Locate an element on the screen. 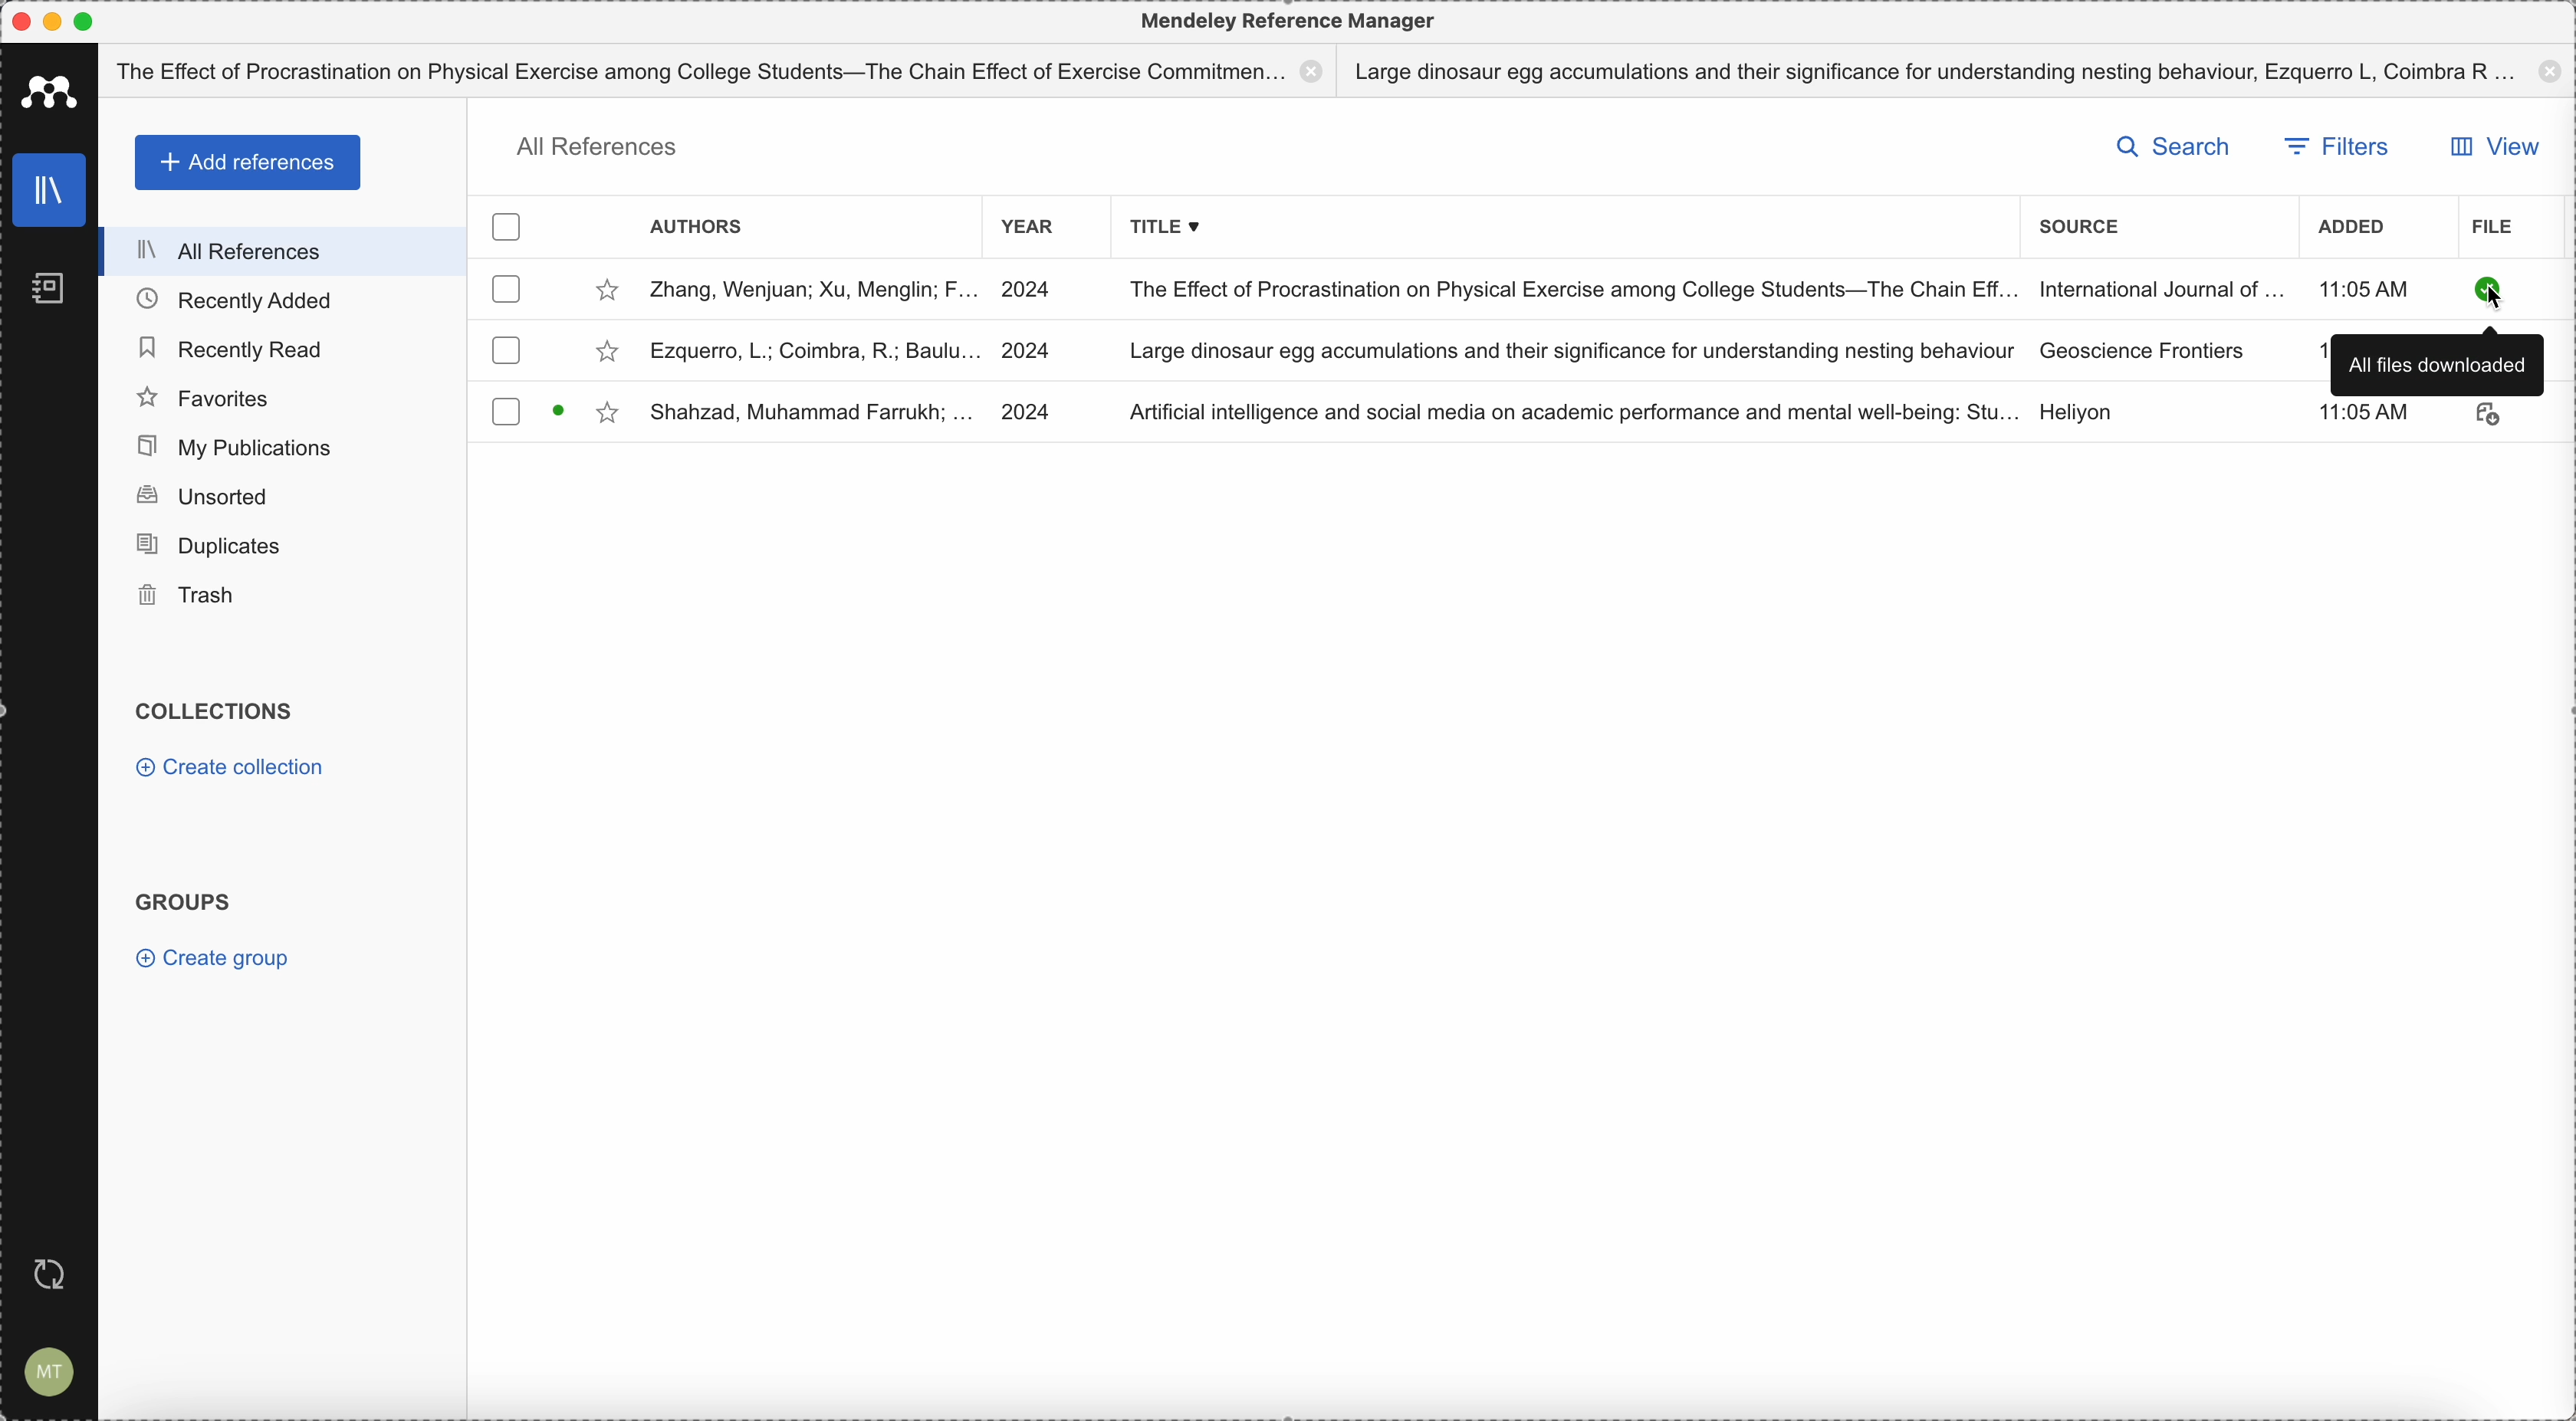  The effect of procastination on physical exercise among college students - The Chain effect of exercise is located at coordinates (718, 71).